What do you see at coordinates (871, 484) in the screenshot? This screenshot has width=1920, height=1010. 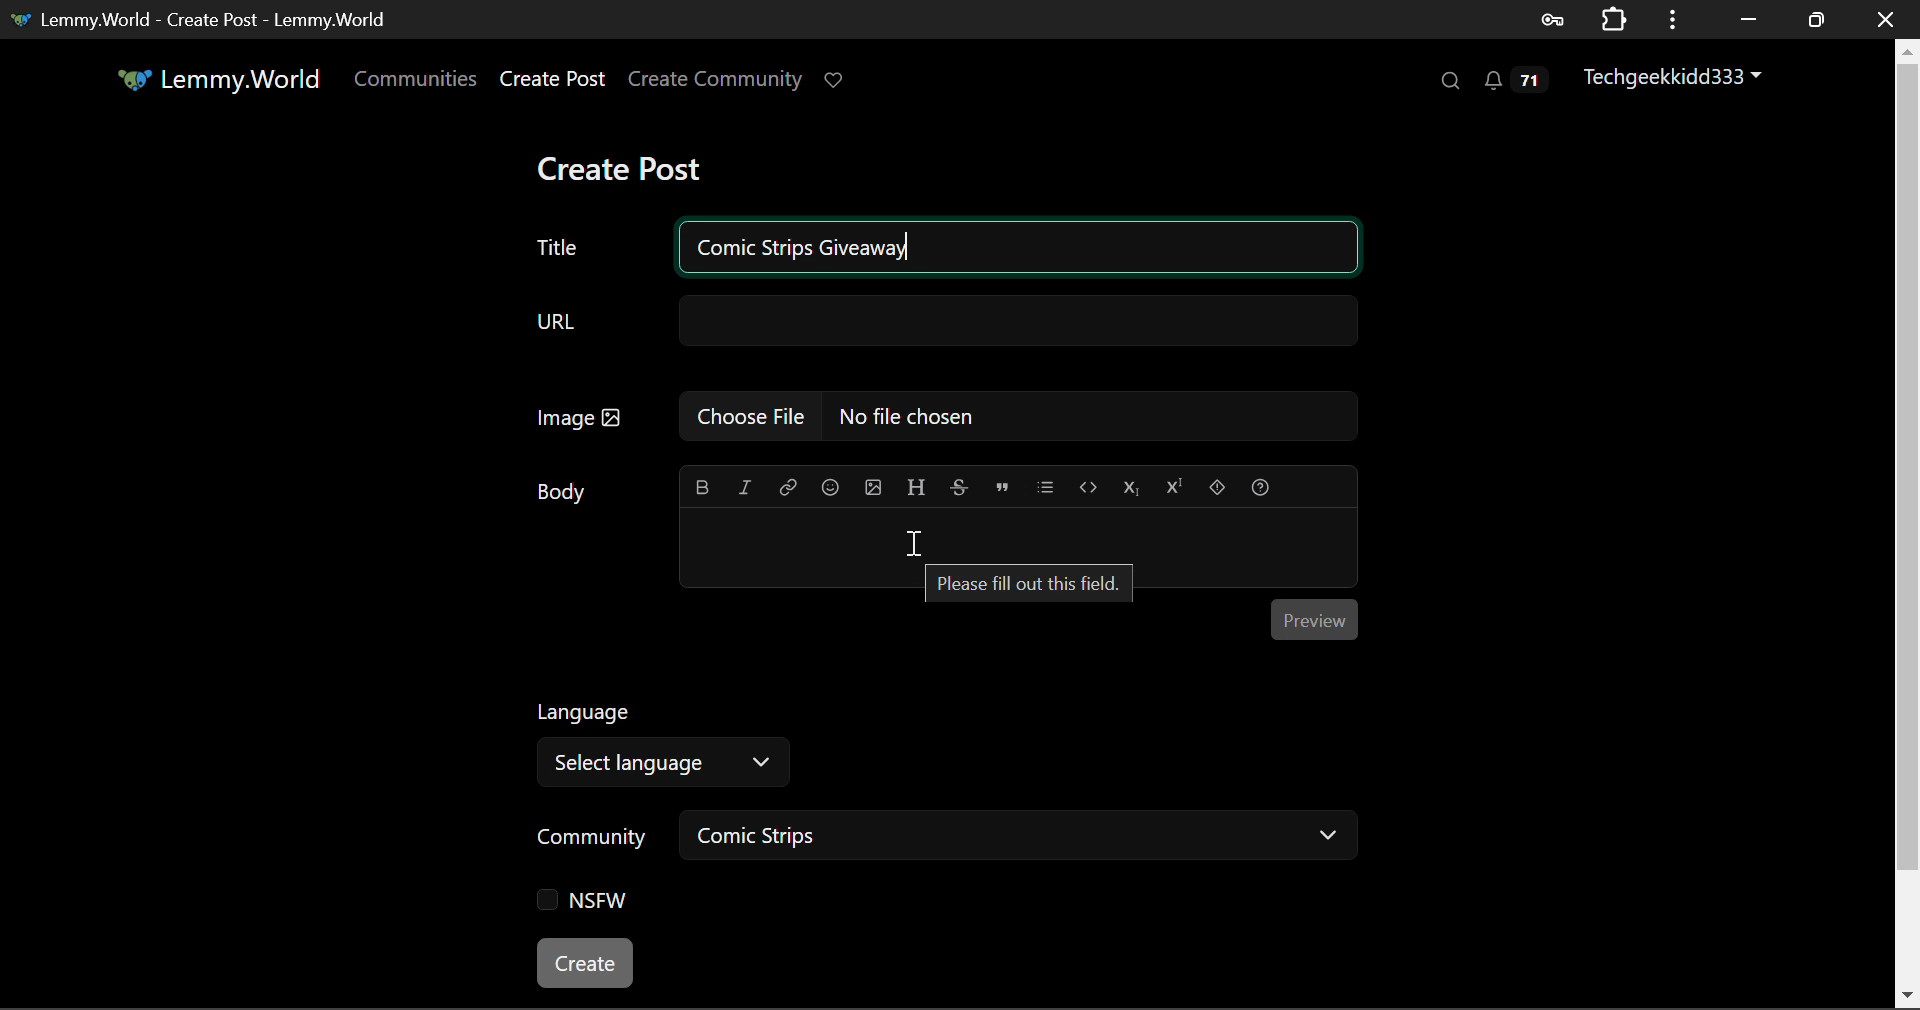 I see `upload image` at bounding box center [871, 484].